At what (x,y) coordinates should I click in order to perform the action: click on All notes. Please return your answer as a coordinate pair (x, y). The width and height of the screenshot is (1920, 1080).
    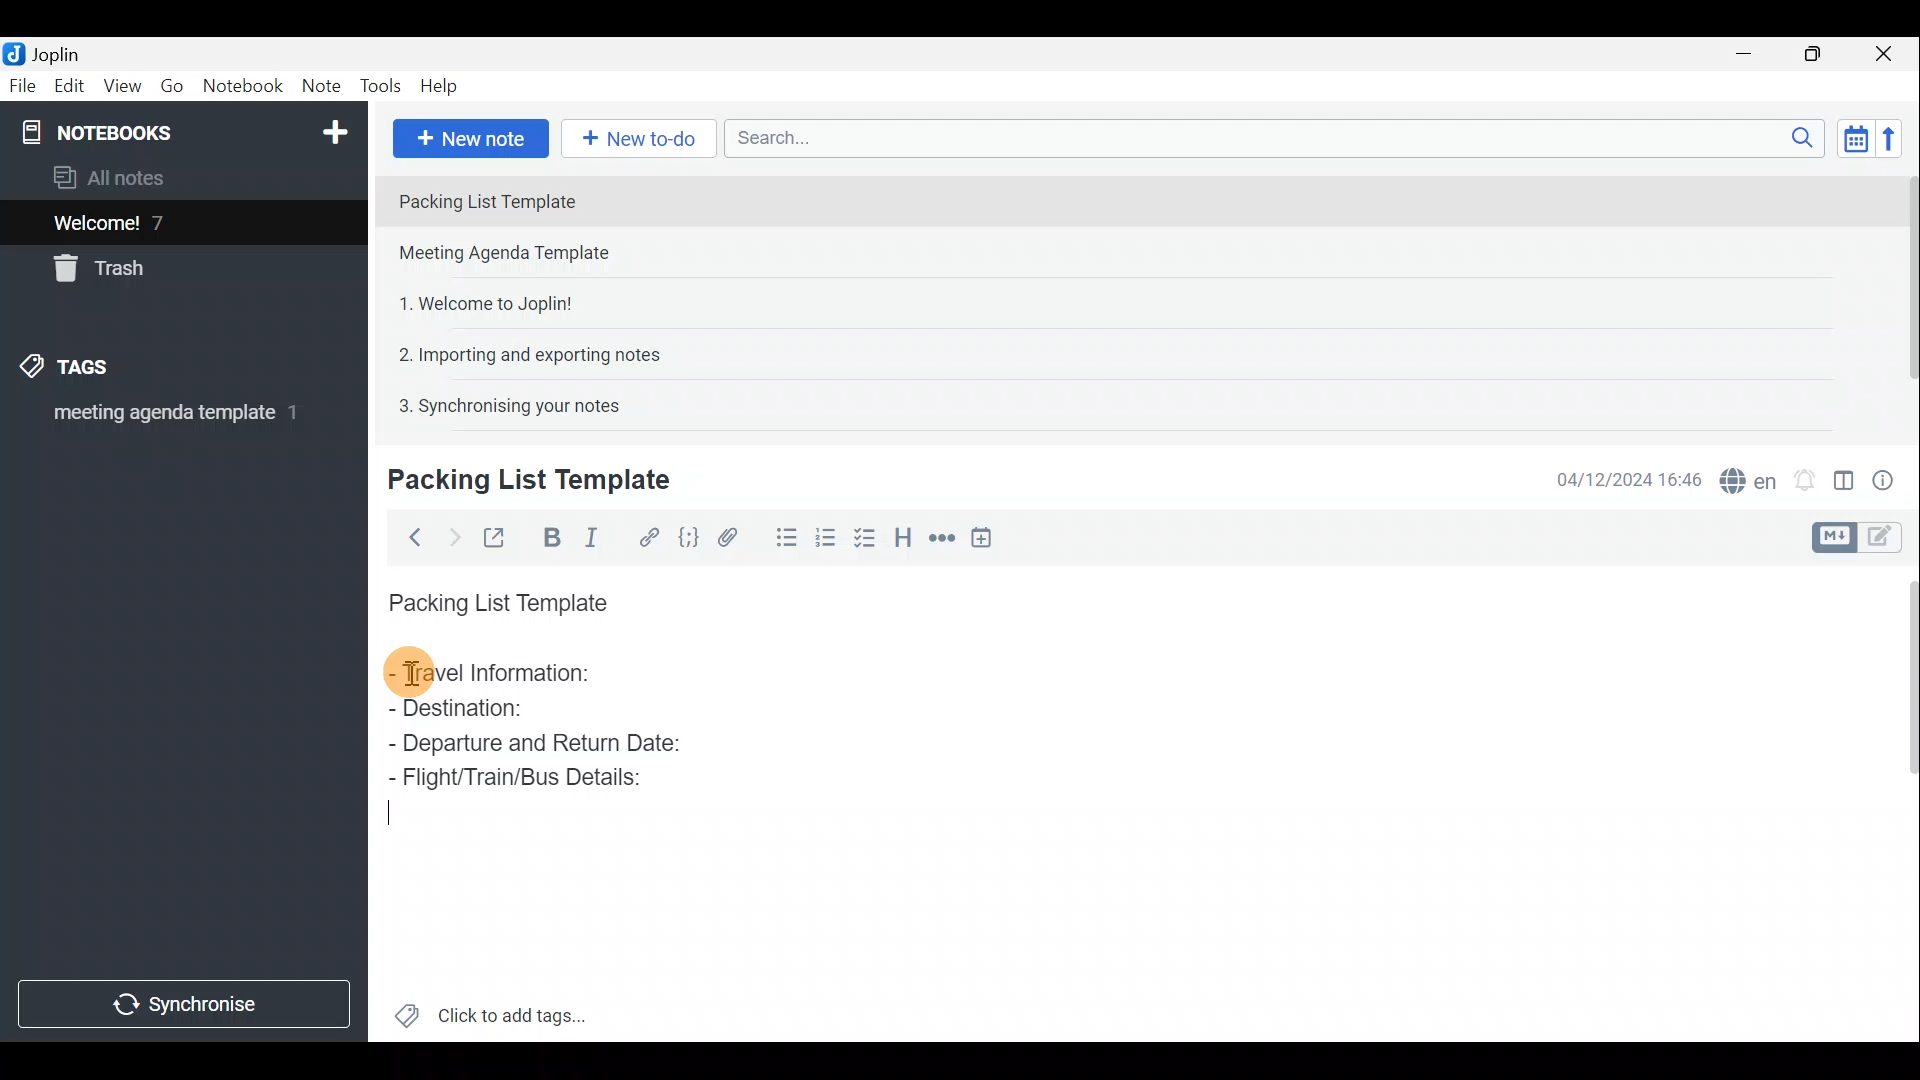
    Looking at the image, I should click on (116, 177).